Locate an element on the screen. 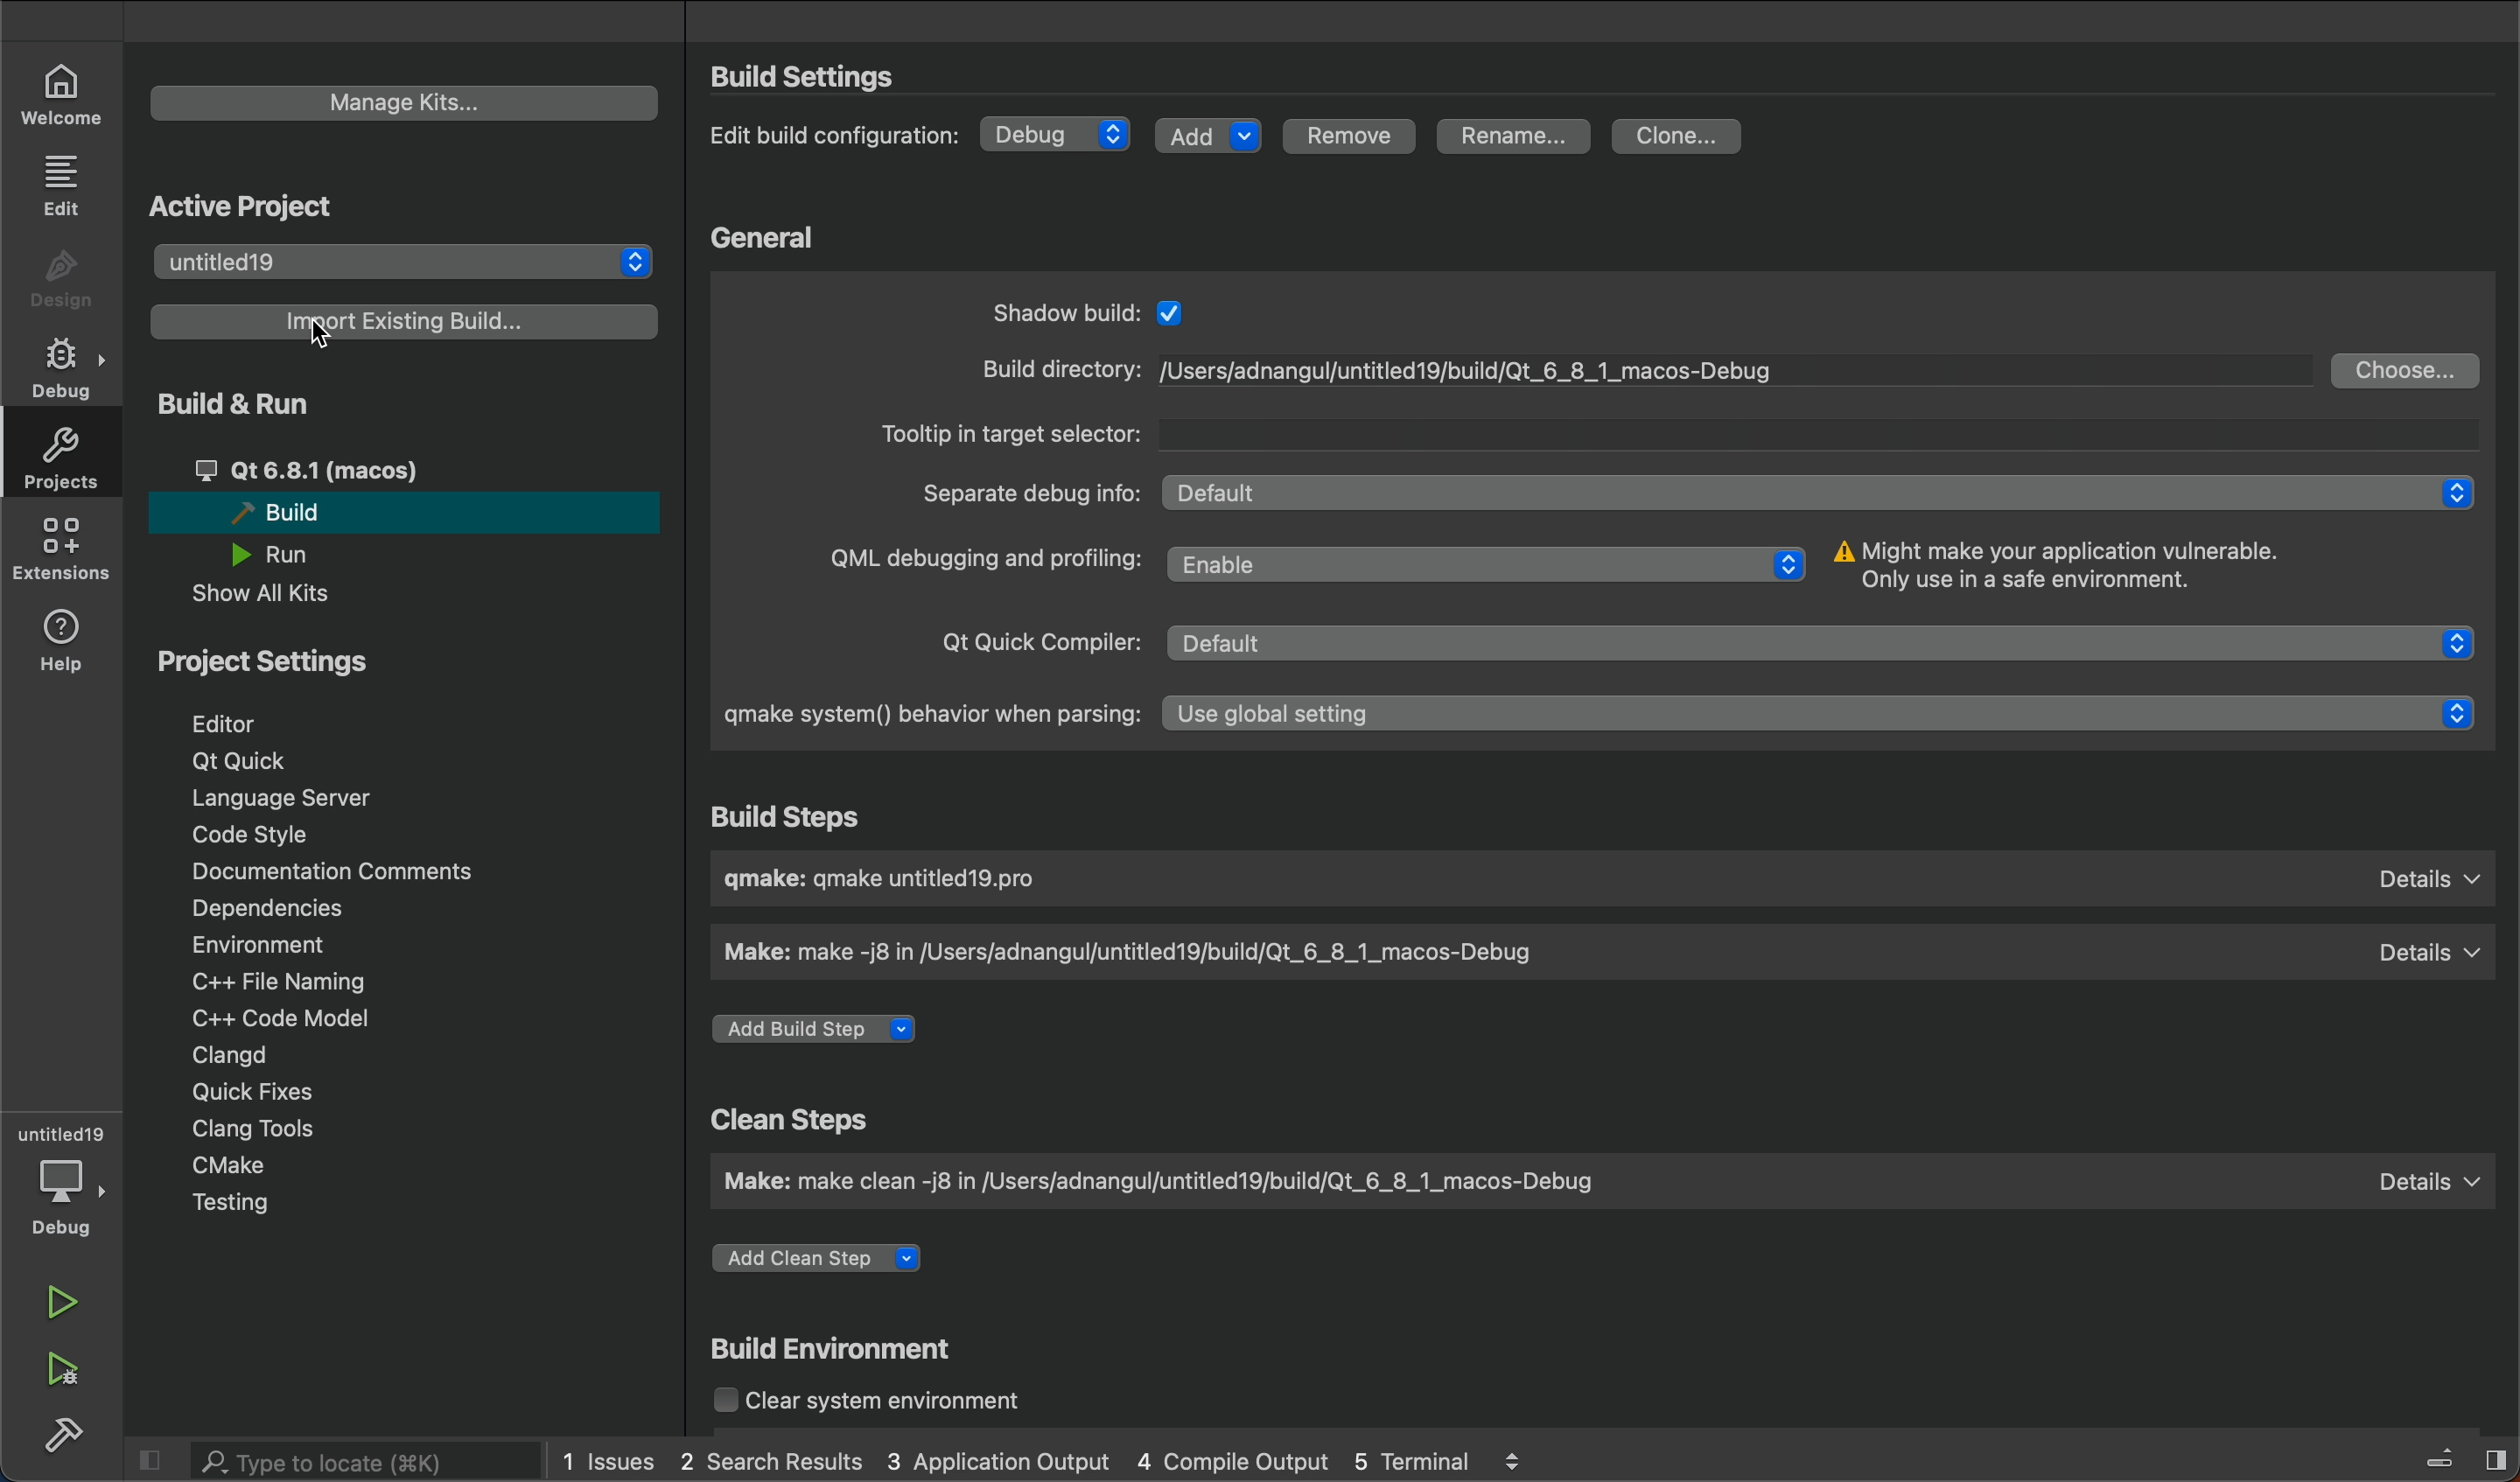  import existing build is located at coordinates (404, 321).